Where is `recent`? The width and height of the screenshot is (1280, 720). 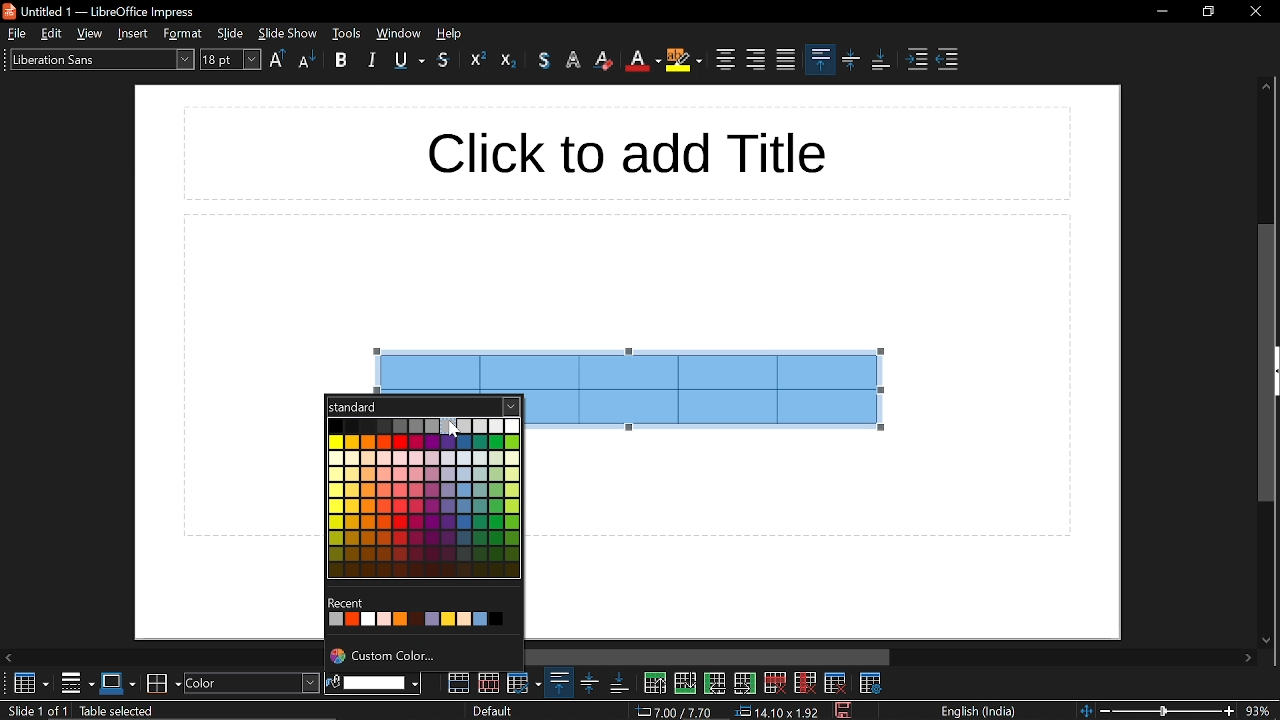 recent is located at coordinates (347, 603).